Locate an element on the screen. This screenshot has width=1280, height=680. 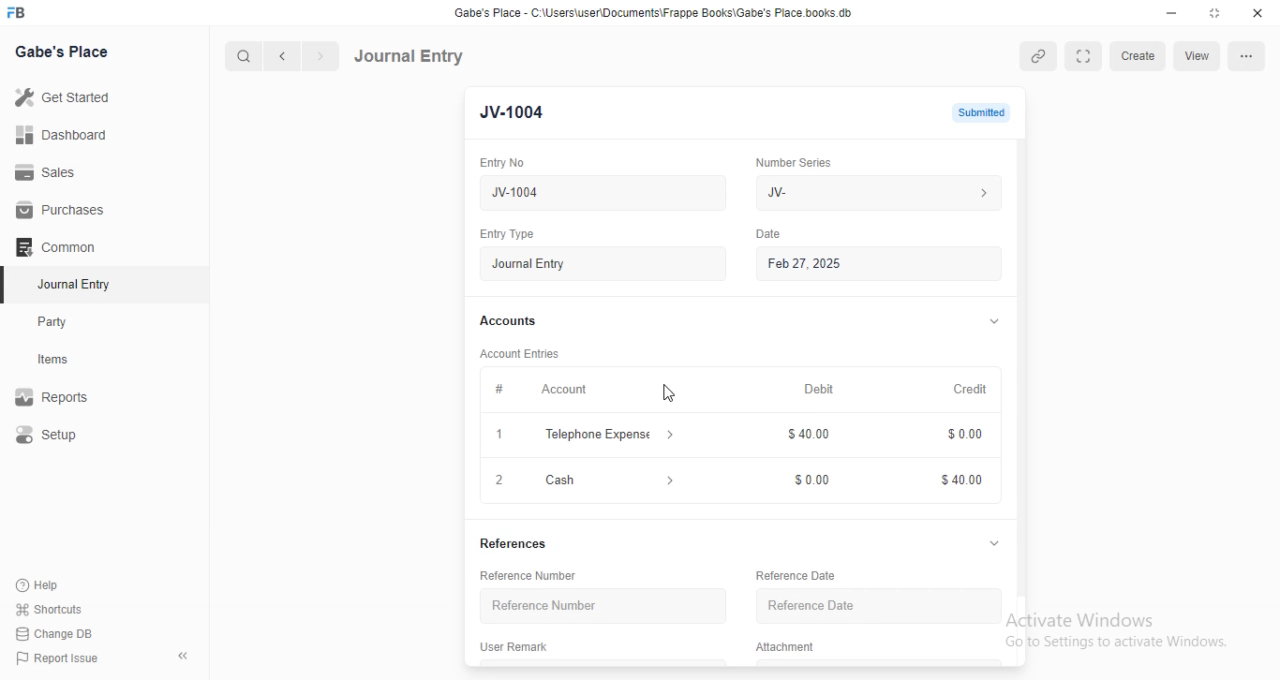
Submitted is located at coordinates (979, 112).